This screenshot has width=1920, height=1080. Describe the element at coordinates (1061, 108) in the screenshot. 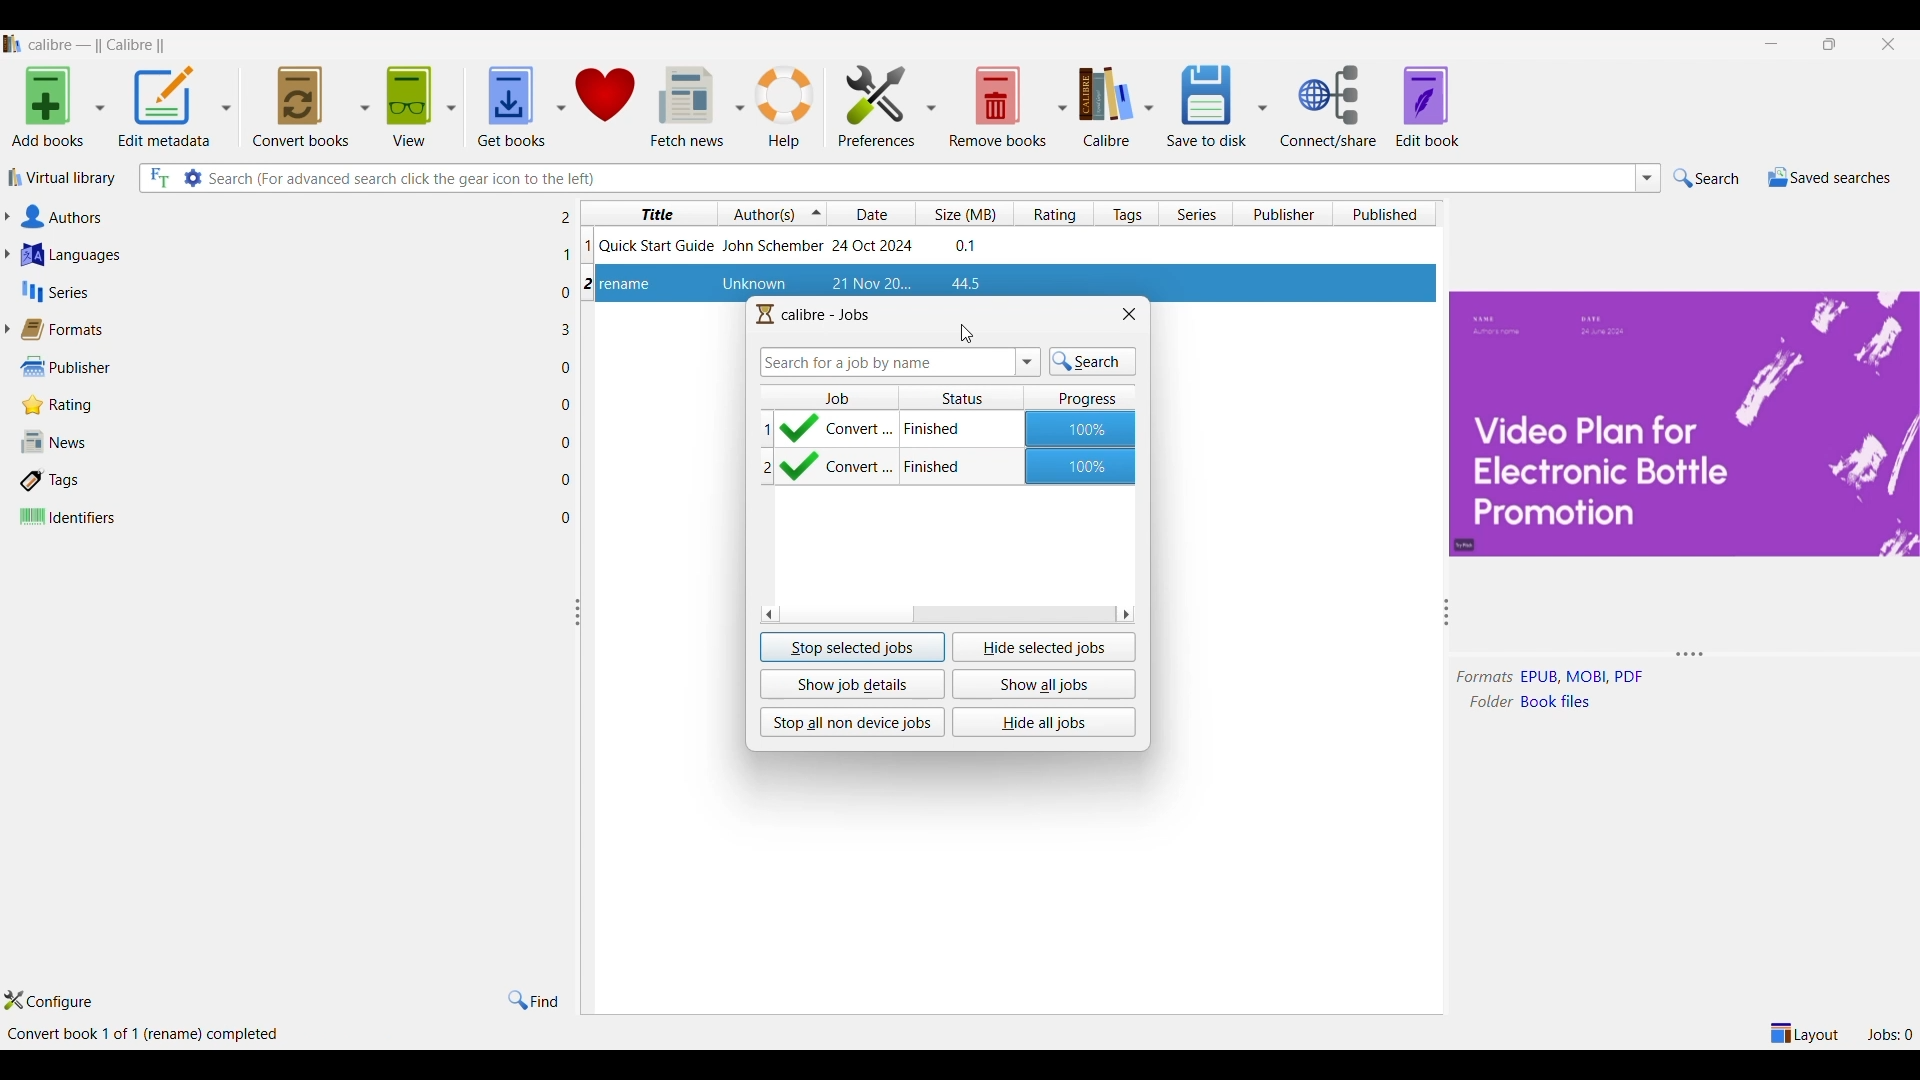

I see `Remove book options` at that location.